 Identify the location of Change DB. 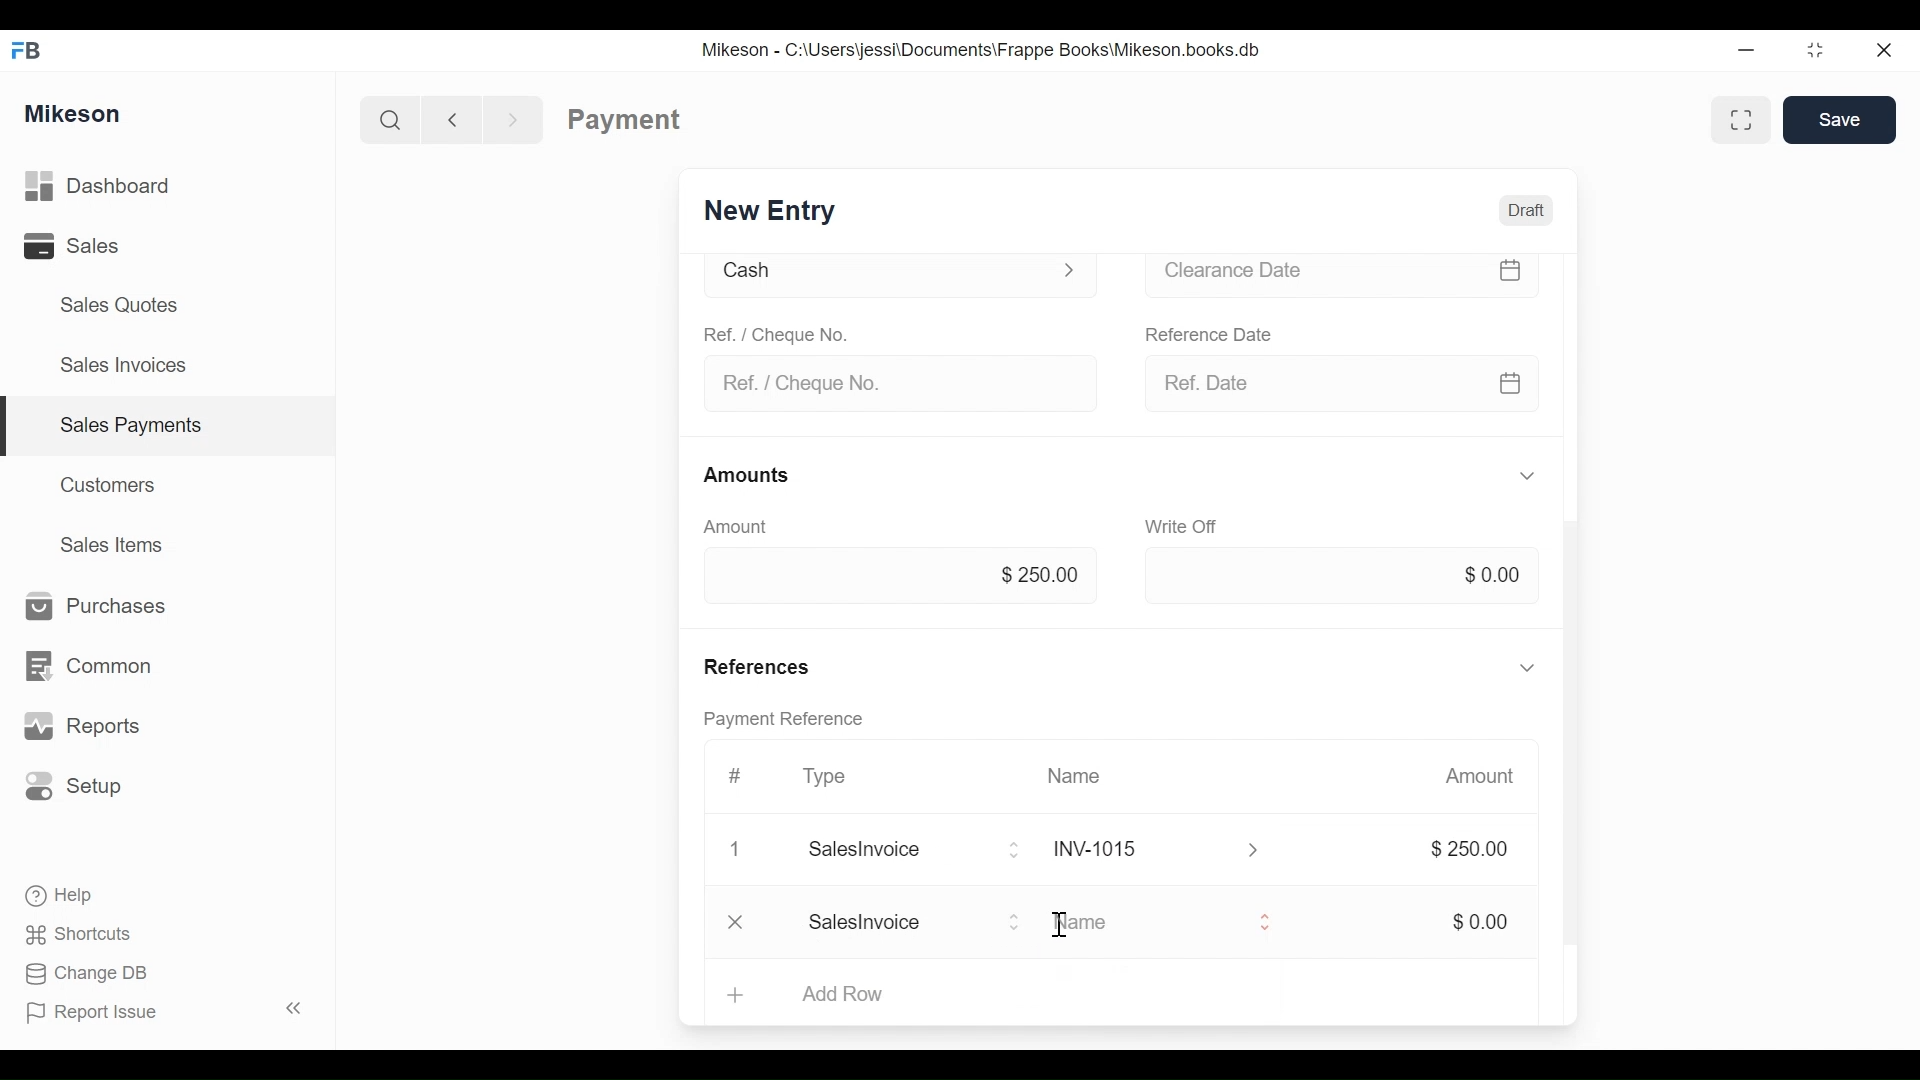
(92, 974).